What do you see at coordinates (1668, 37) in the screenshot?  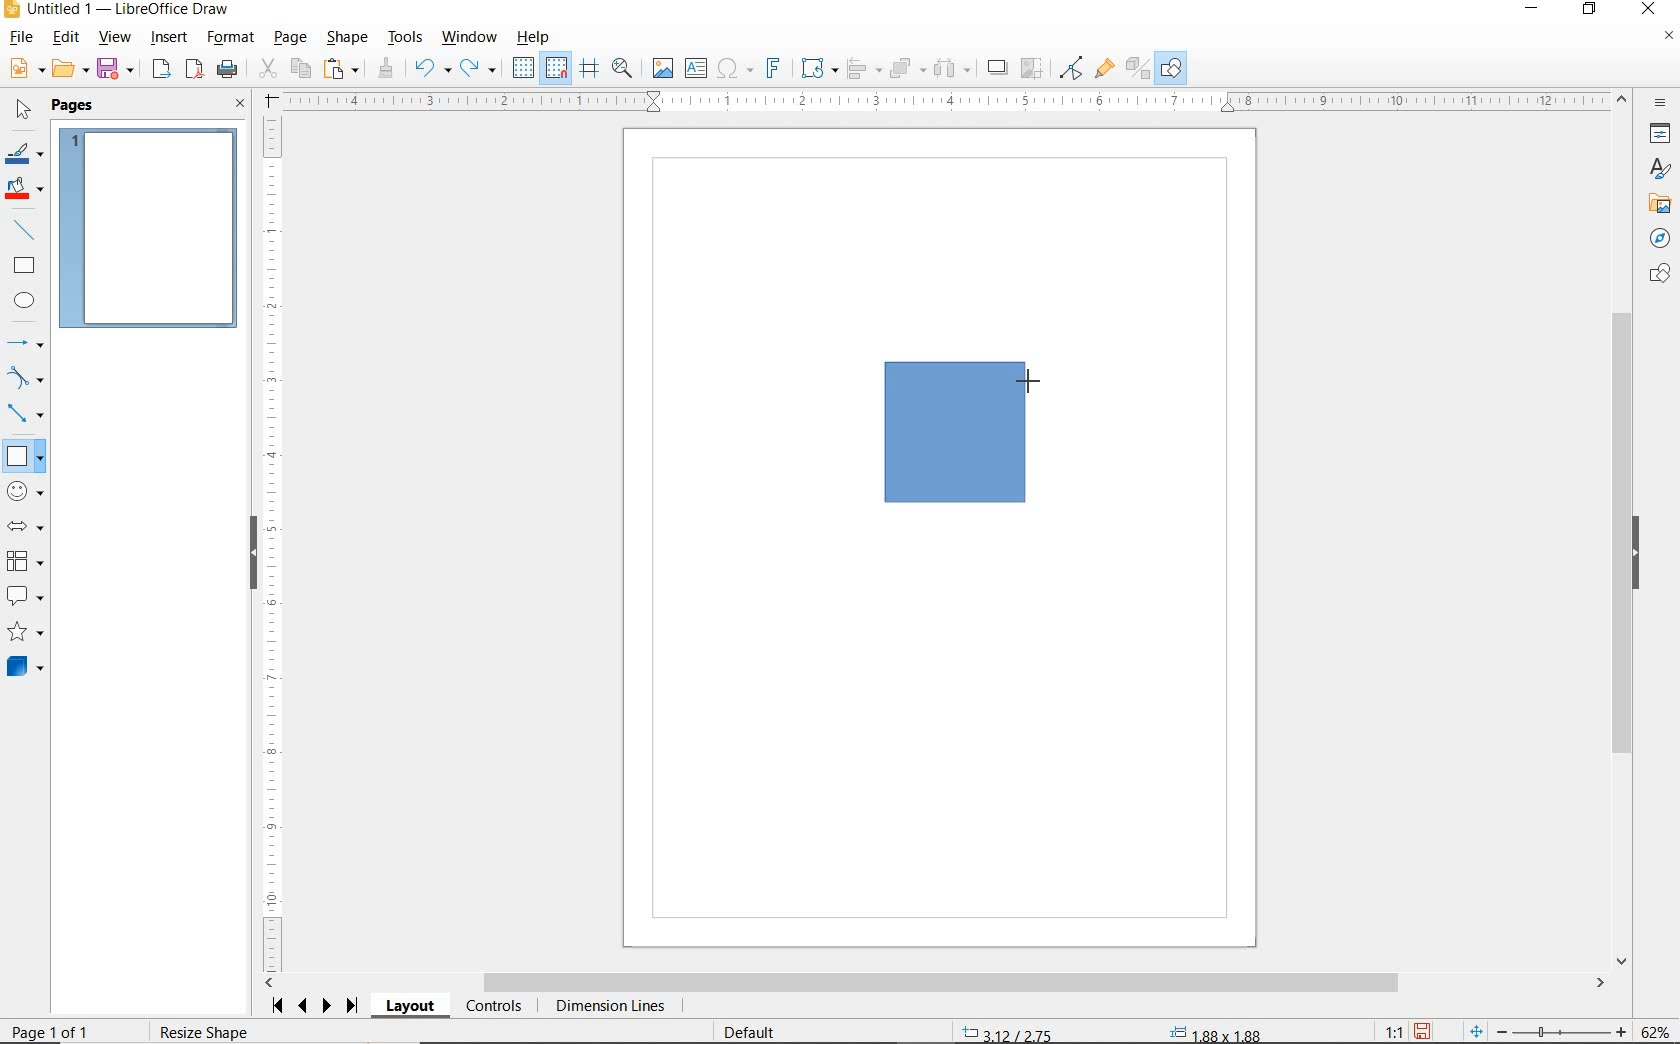 I see `CLOSE DOCUMENT` at bounding box center [1668, 37].